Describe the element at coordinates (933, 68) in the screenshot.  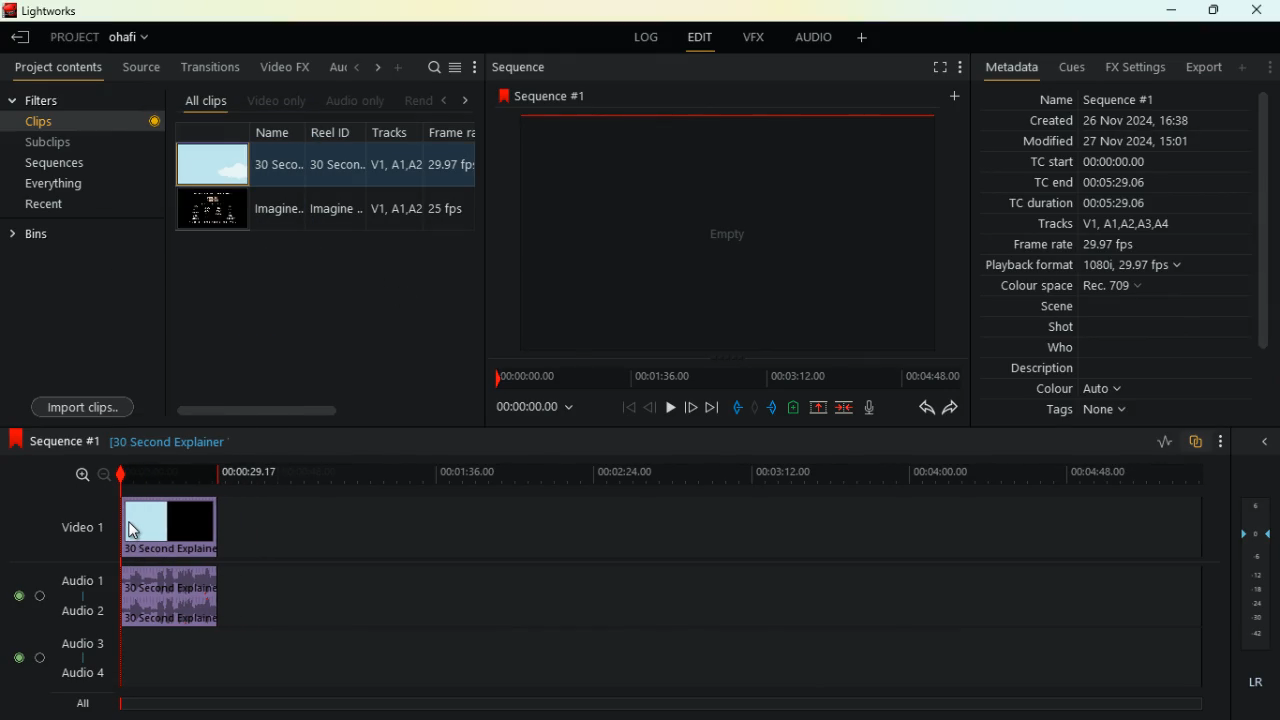
I see `fullscreen` at that location.